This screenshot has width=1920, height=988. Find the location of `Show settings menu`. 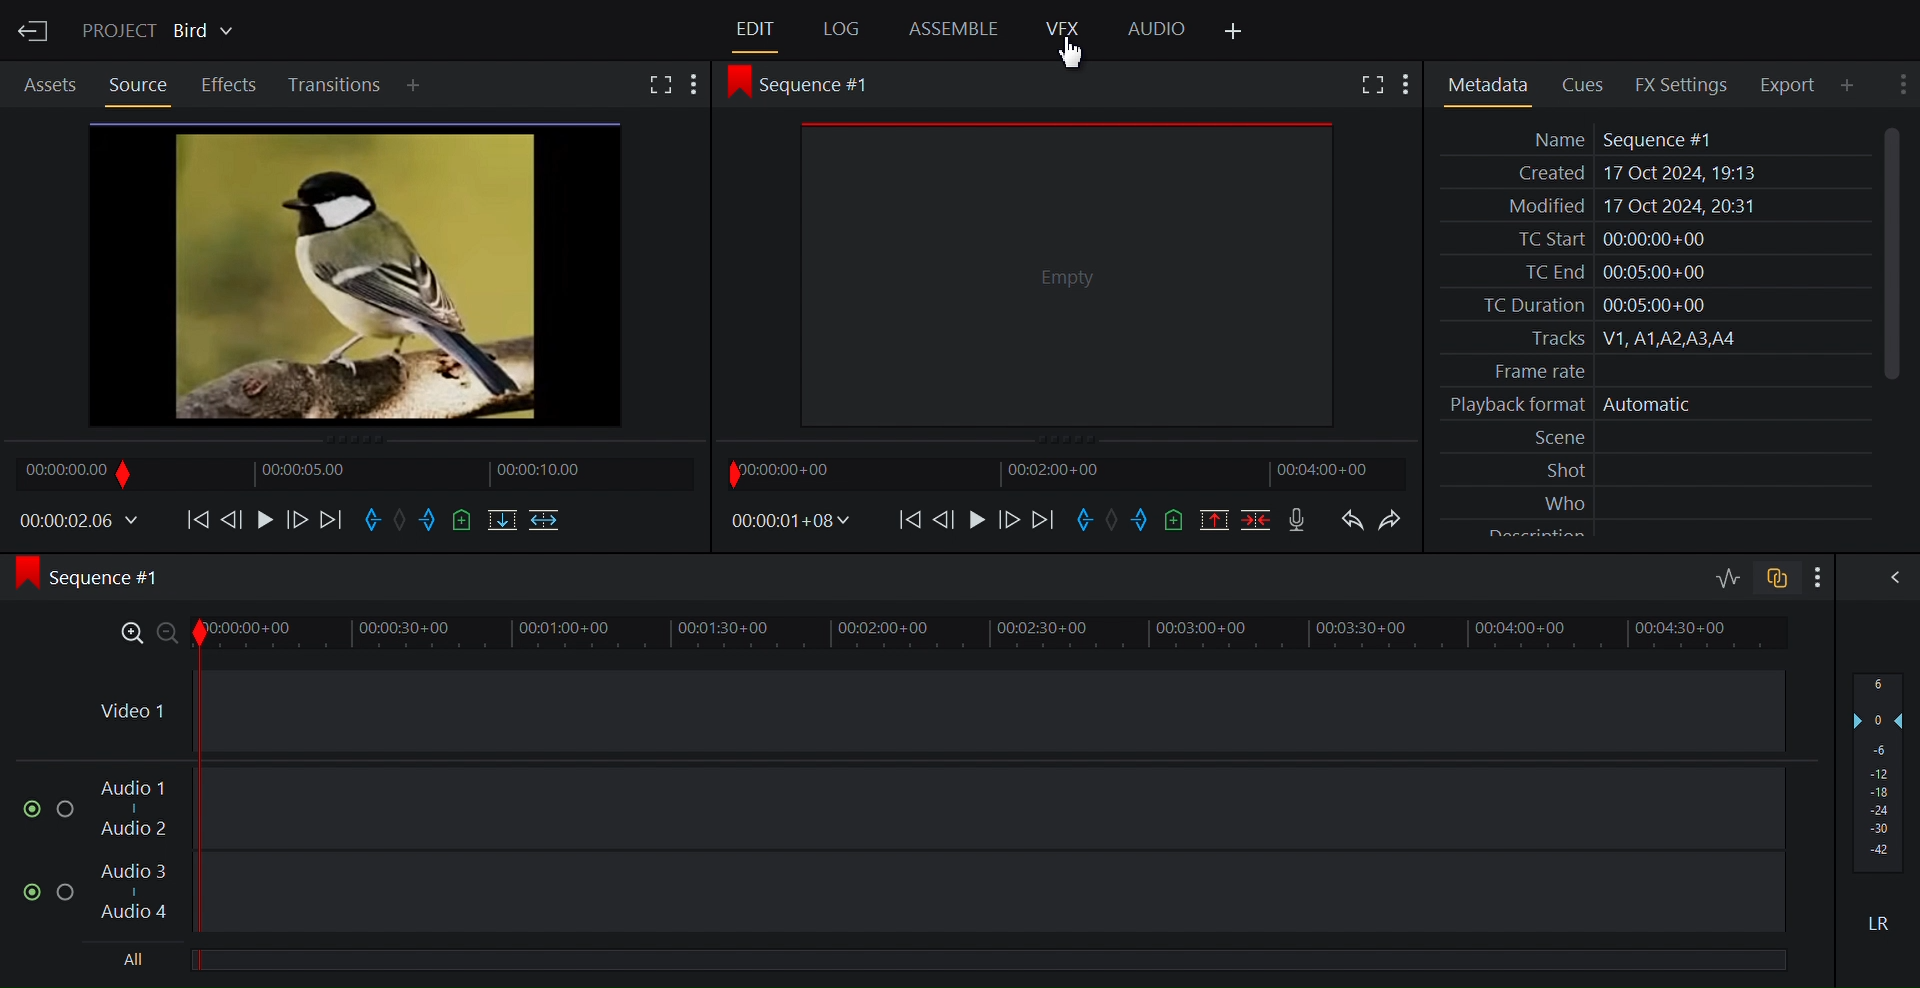

Show settings menu is located at coordinates (700, 83).